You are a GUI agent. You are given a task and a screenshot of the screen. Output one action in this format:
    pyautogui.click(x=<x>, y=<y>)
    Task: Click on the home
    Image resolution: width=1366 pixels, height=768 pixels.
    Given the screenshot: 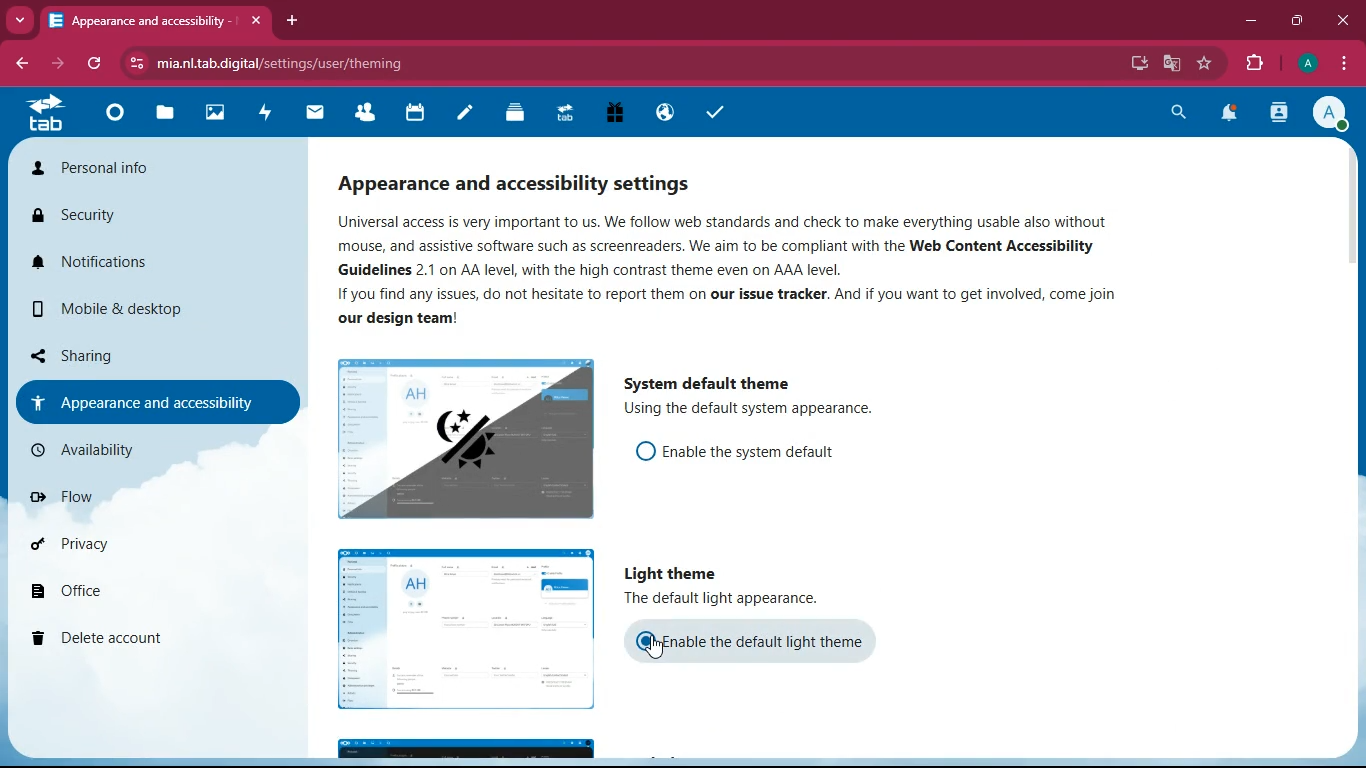 What is the action you would take?
    pyautogui.click(x=114, y=117)
    